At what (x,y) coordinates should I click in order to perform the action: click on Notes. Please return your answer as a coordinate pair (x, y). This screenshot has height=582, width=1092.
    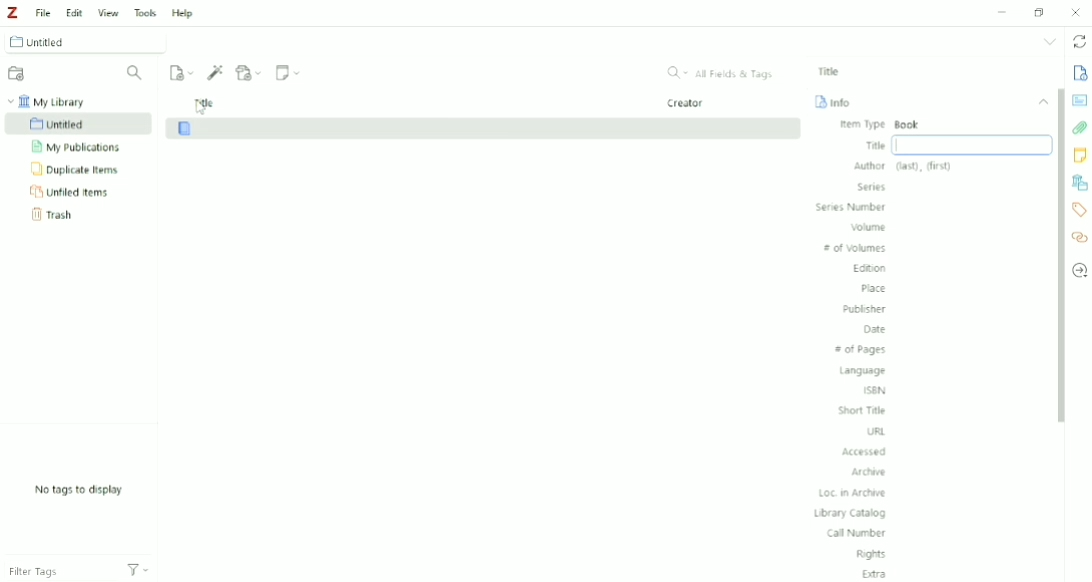
    Looking at the image, I should click on (1079, 155).